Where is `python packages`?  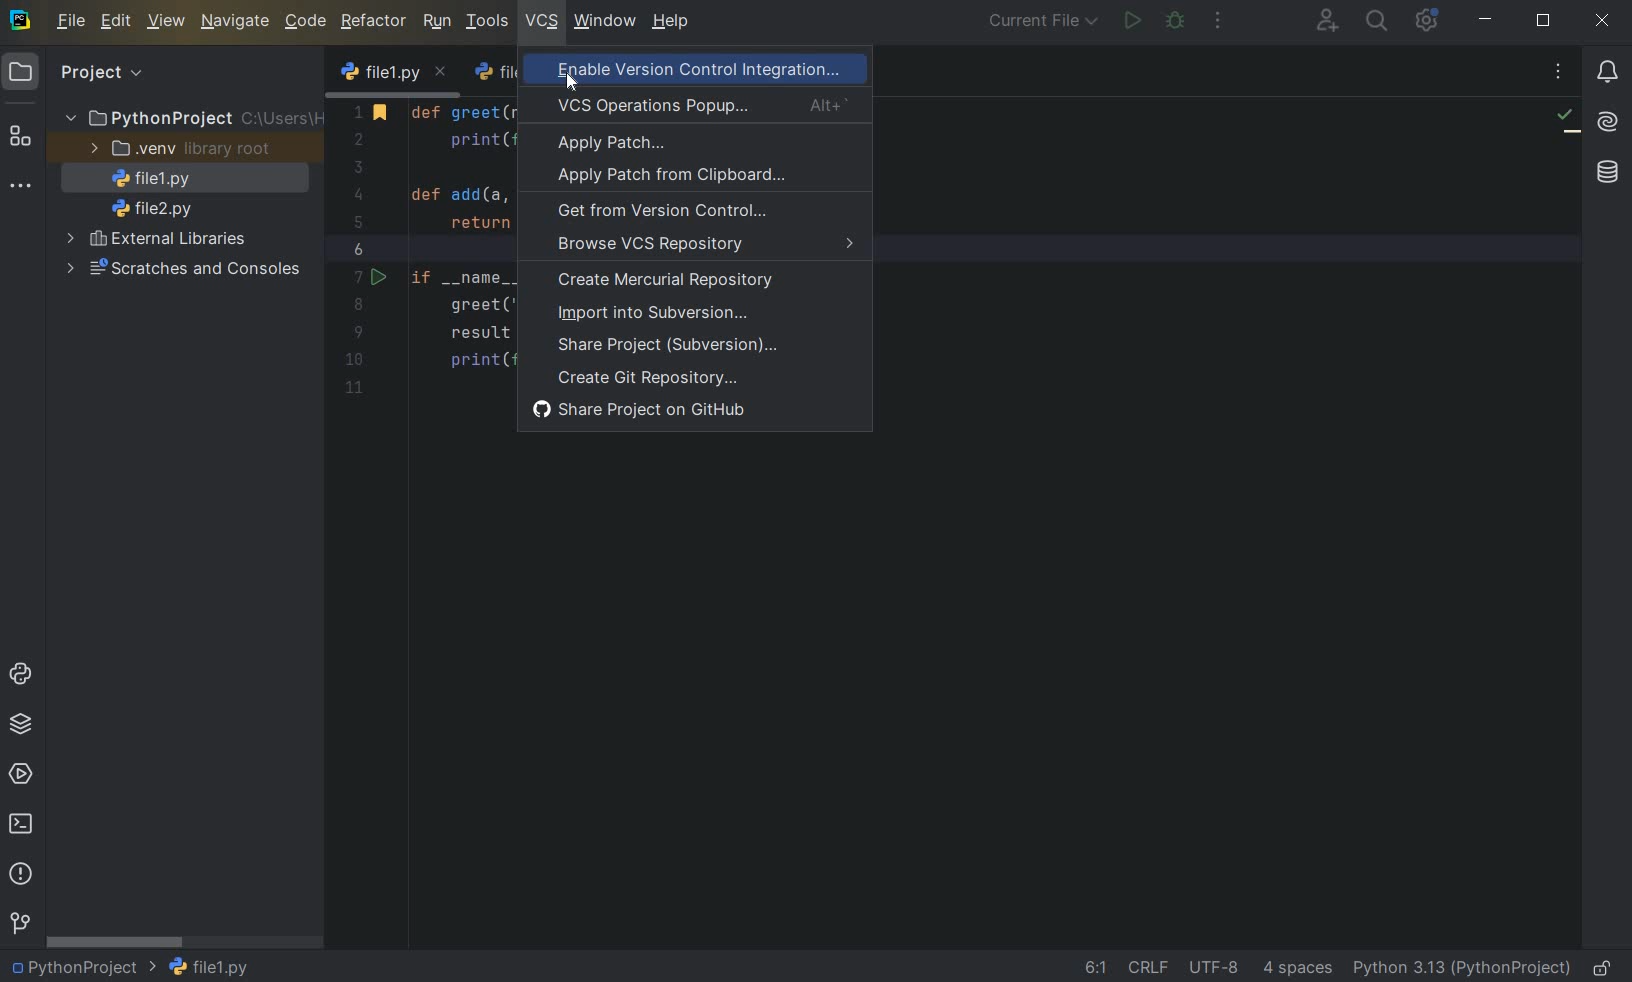
python packages is located at coordinates (21, 724).